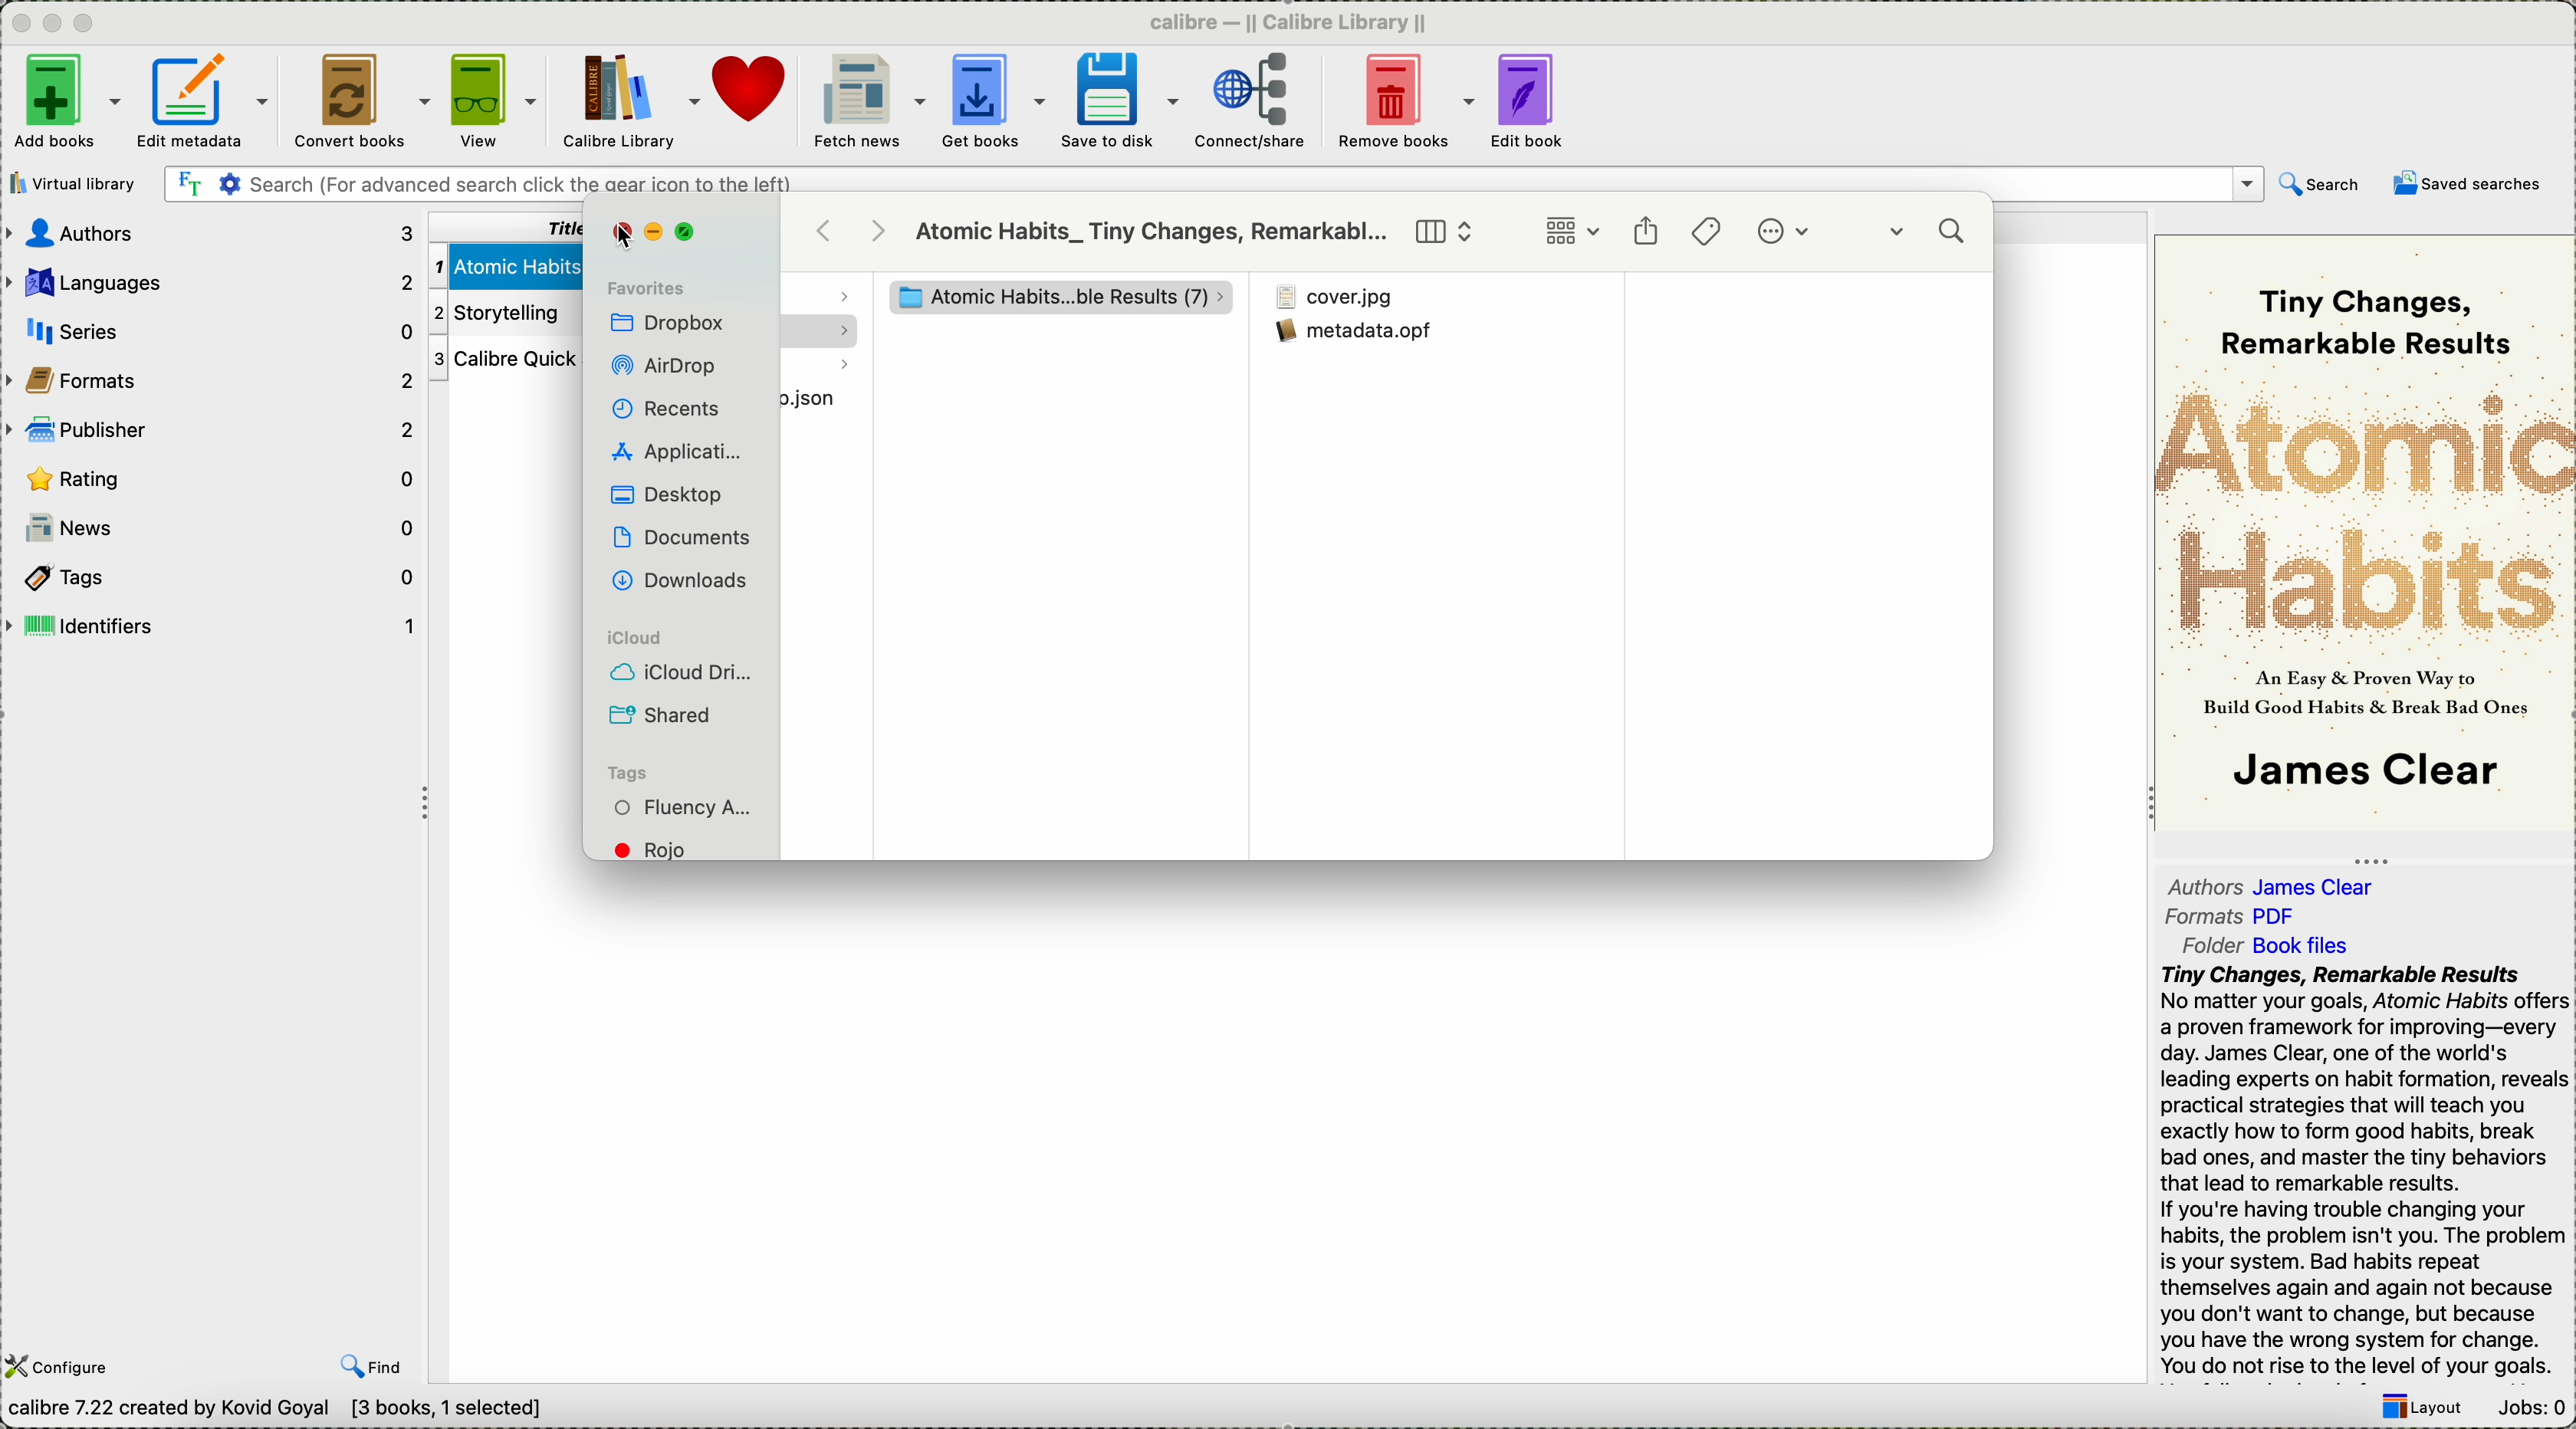 This screenshot has height=1429, width=2576. Describe the element at coordinates (1421, 343) in the screenshot. I see `json file` at that location.